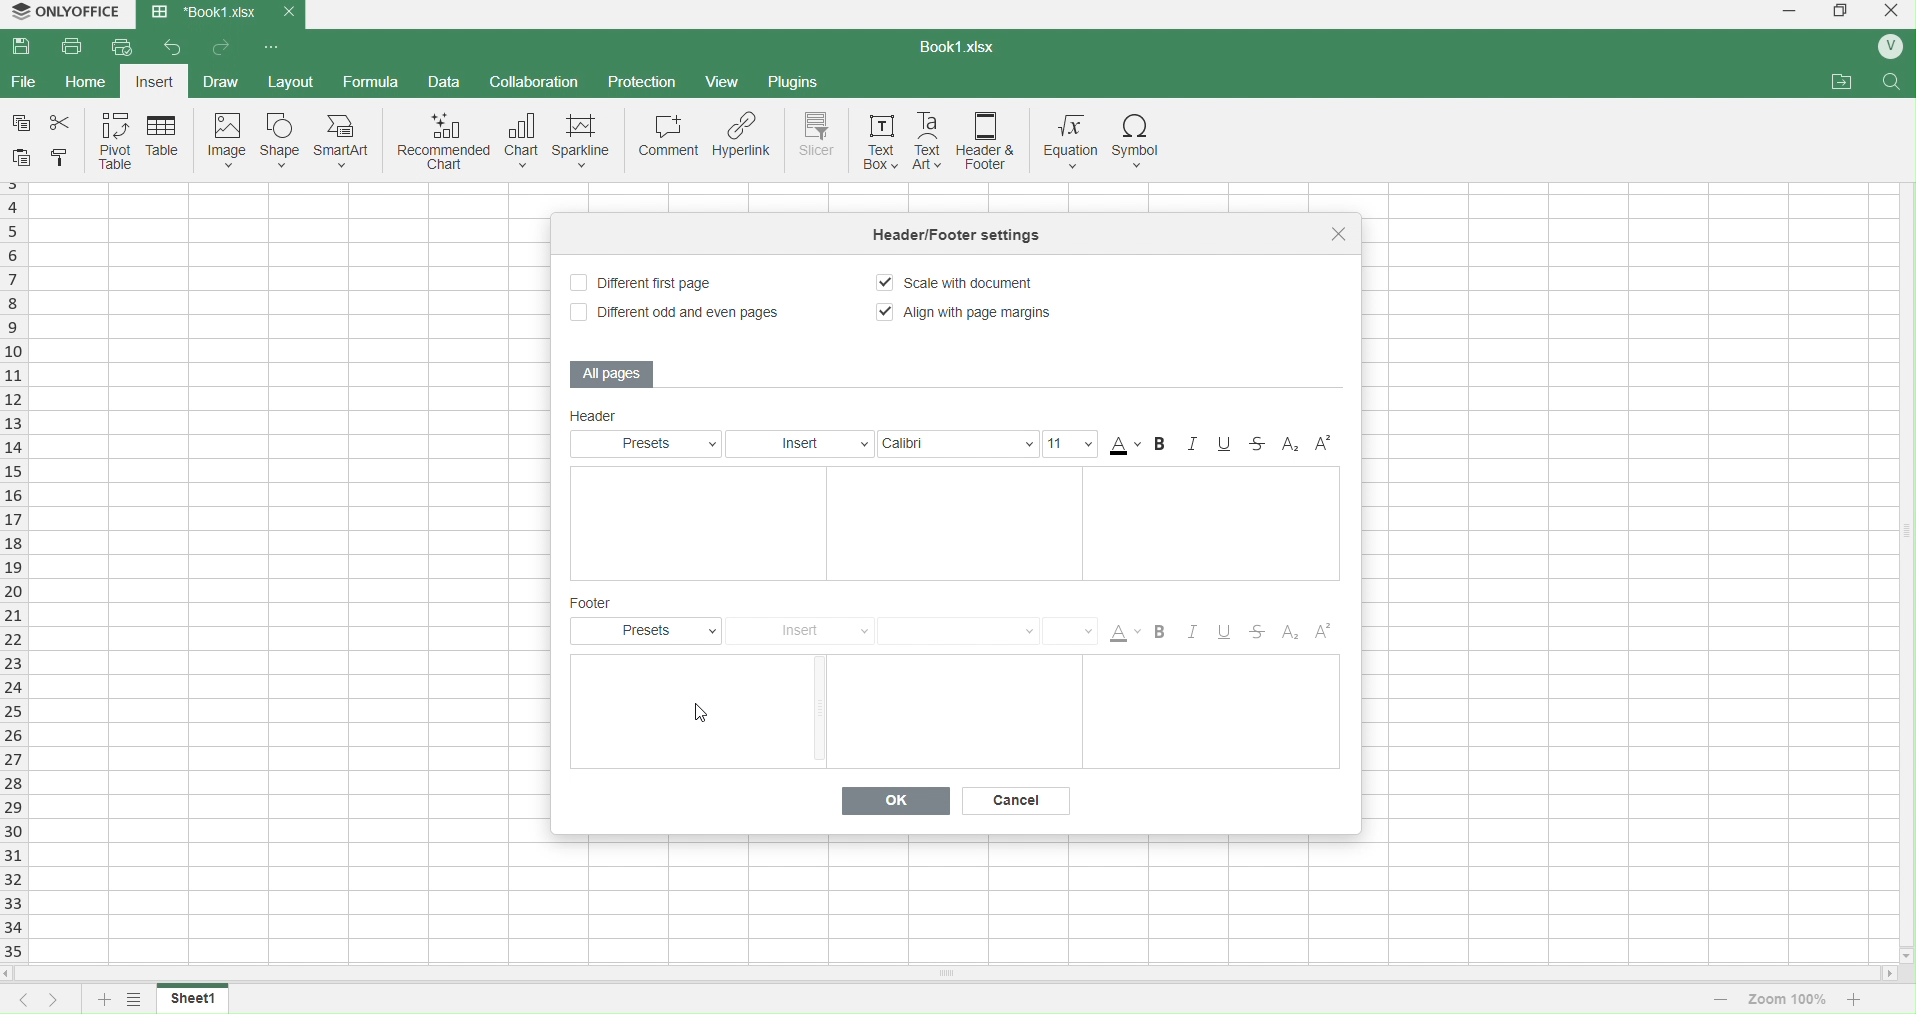 The width and height of the screenshot is (1916, 1014). I want to click on Superscript, so click(1324, 447).